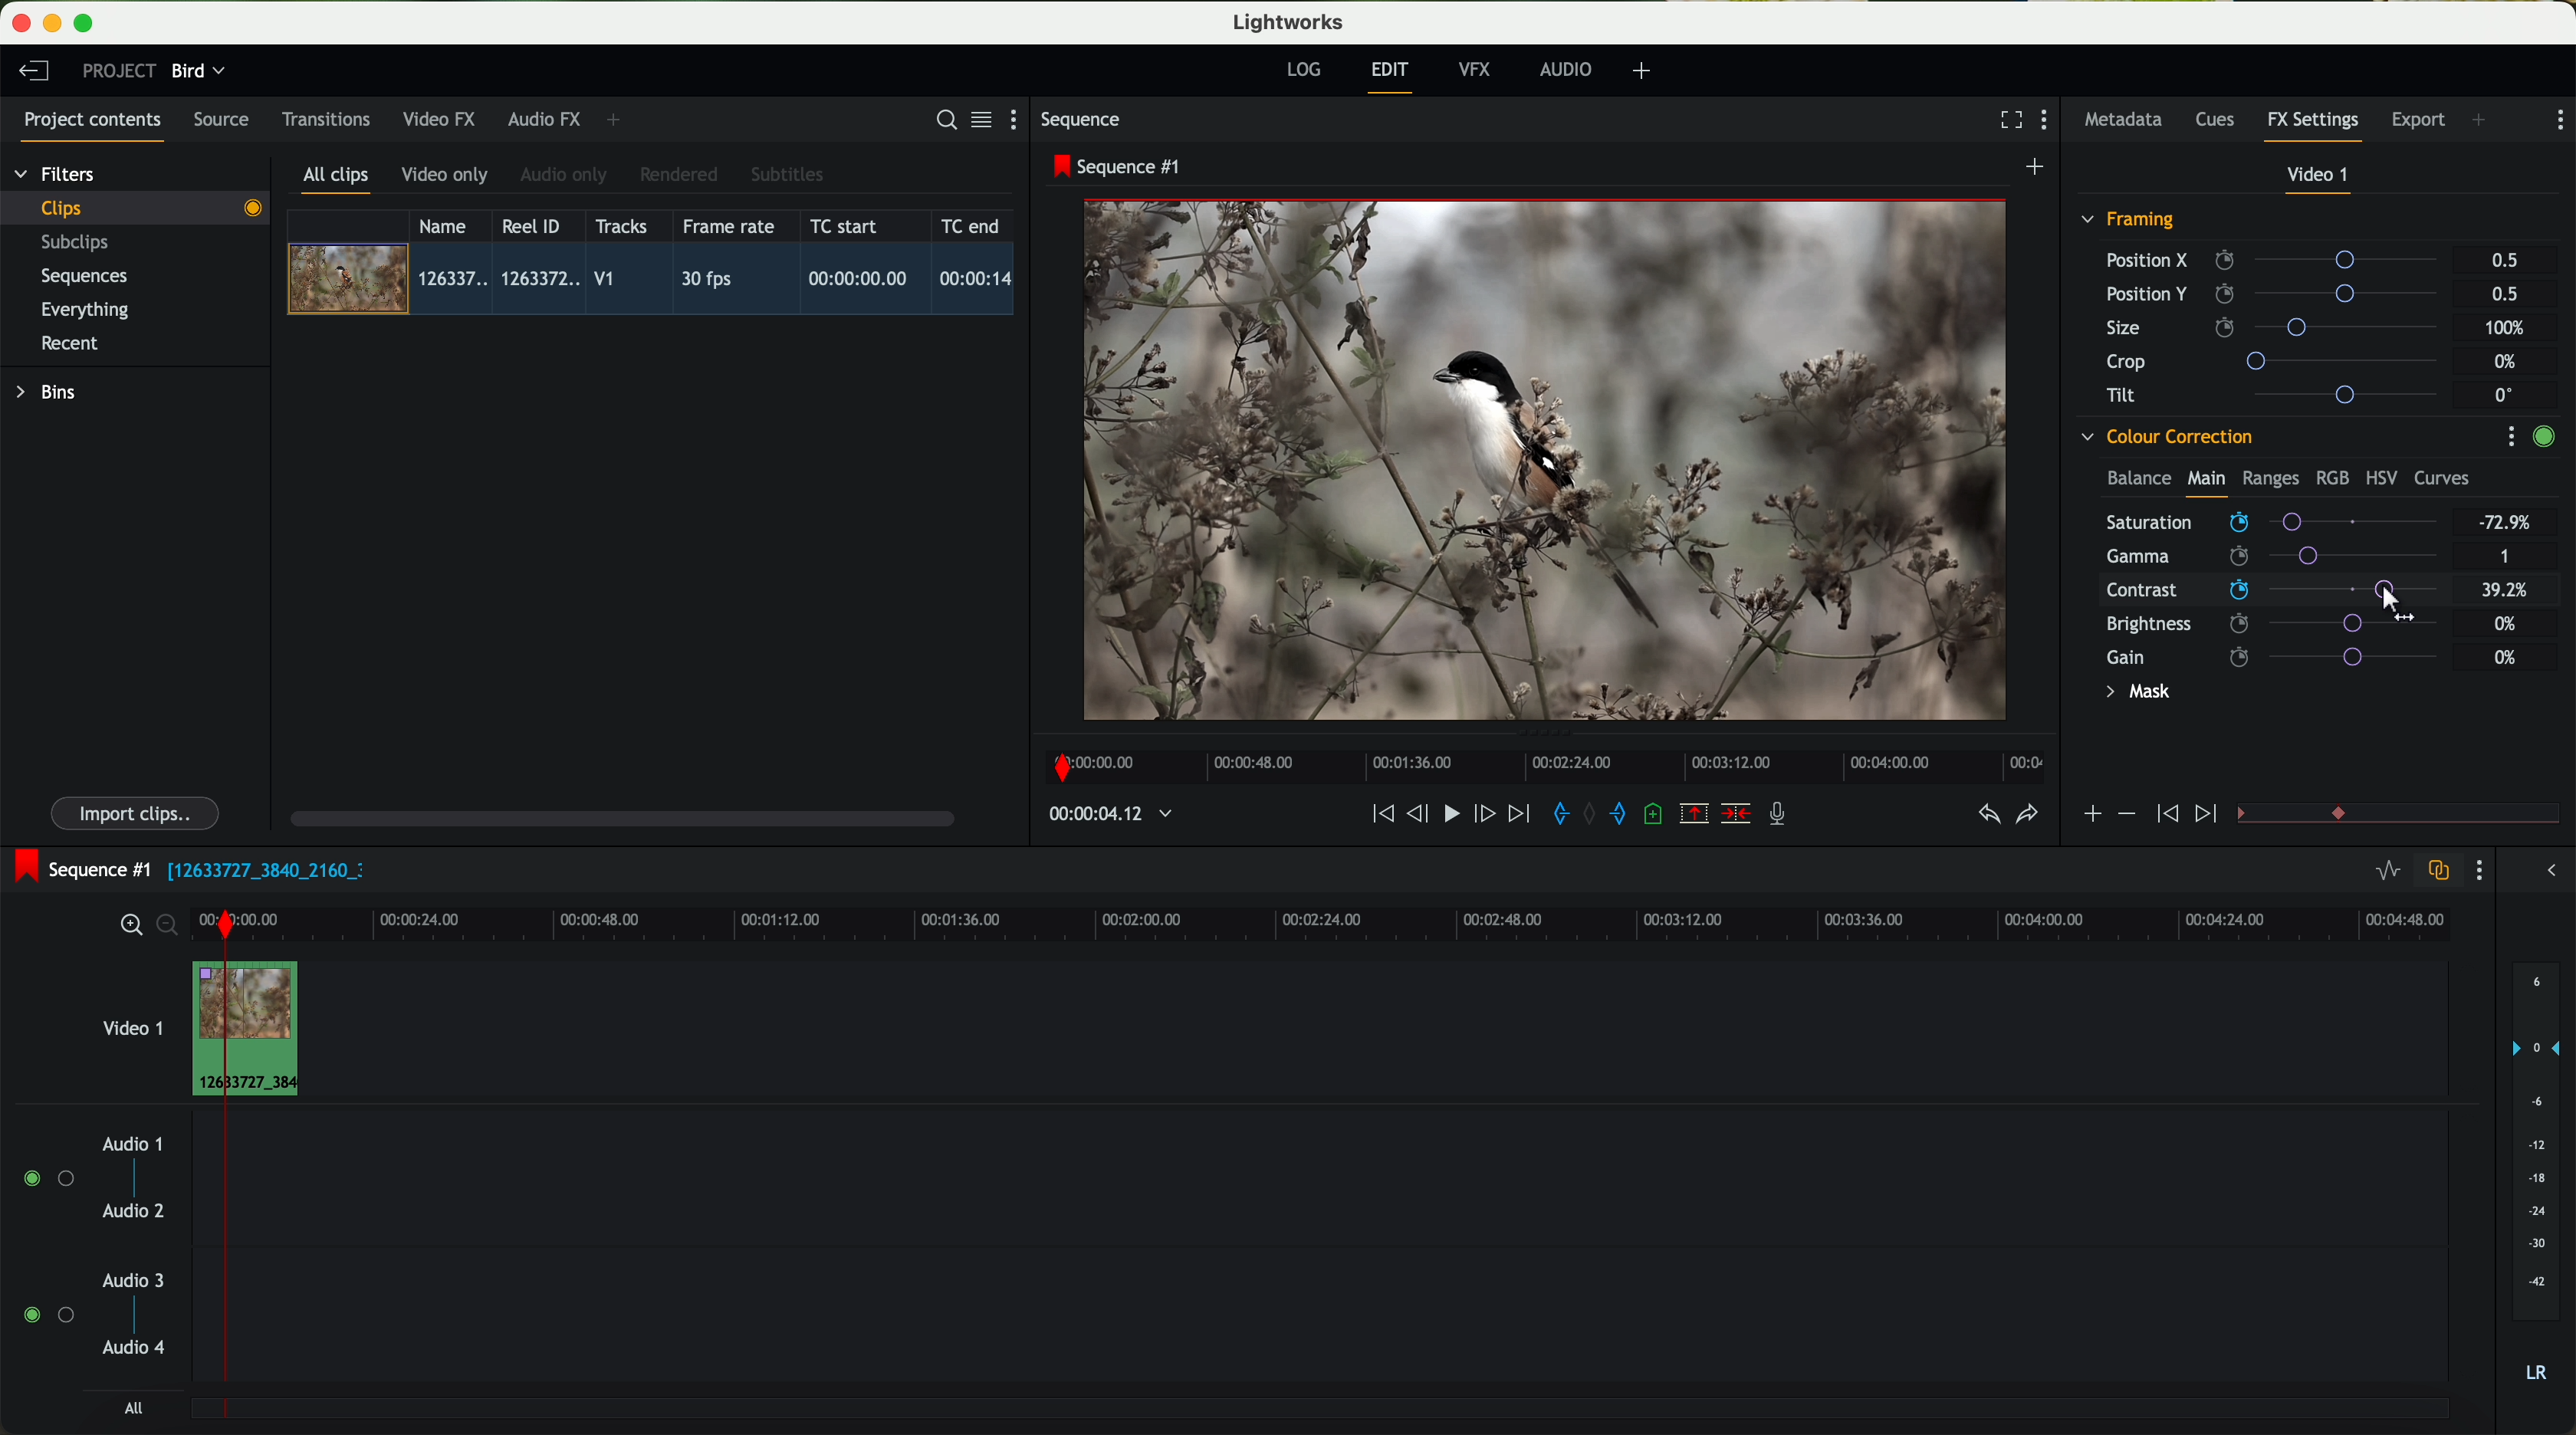 This screenshot has height=1435, width=2576. What do you see at coordinates (2165, 437) in the screenshot?
I see `colour correction` at bounding box center [2165, 437].